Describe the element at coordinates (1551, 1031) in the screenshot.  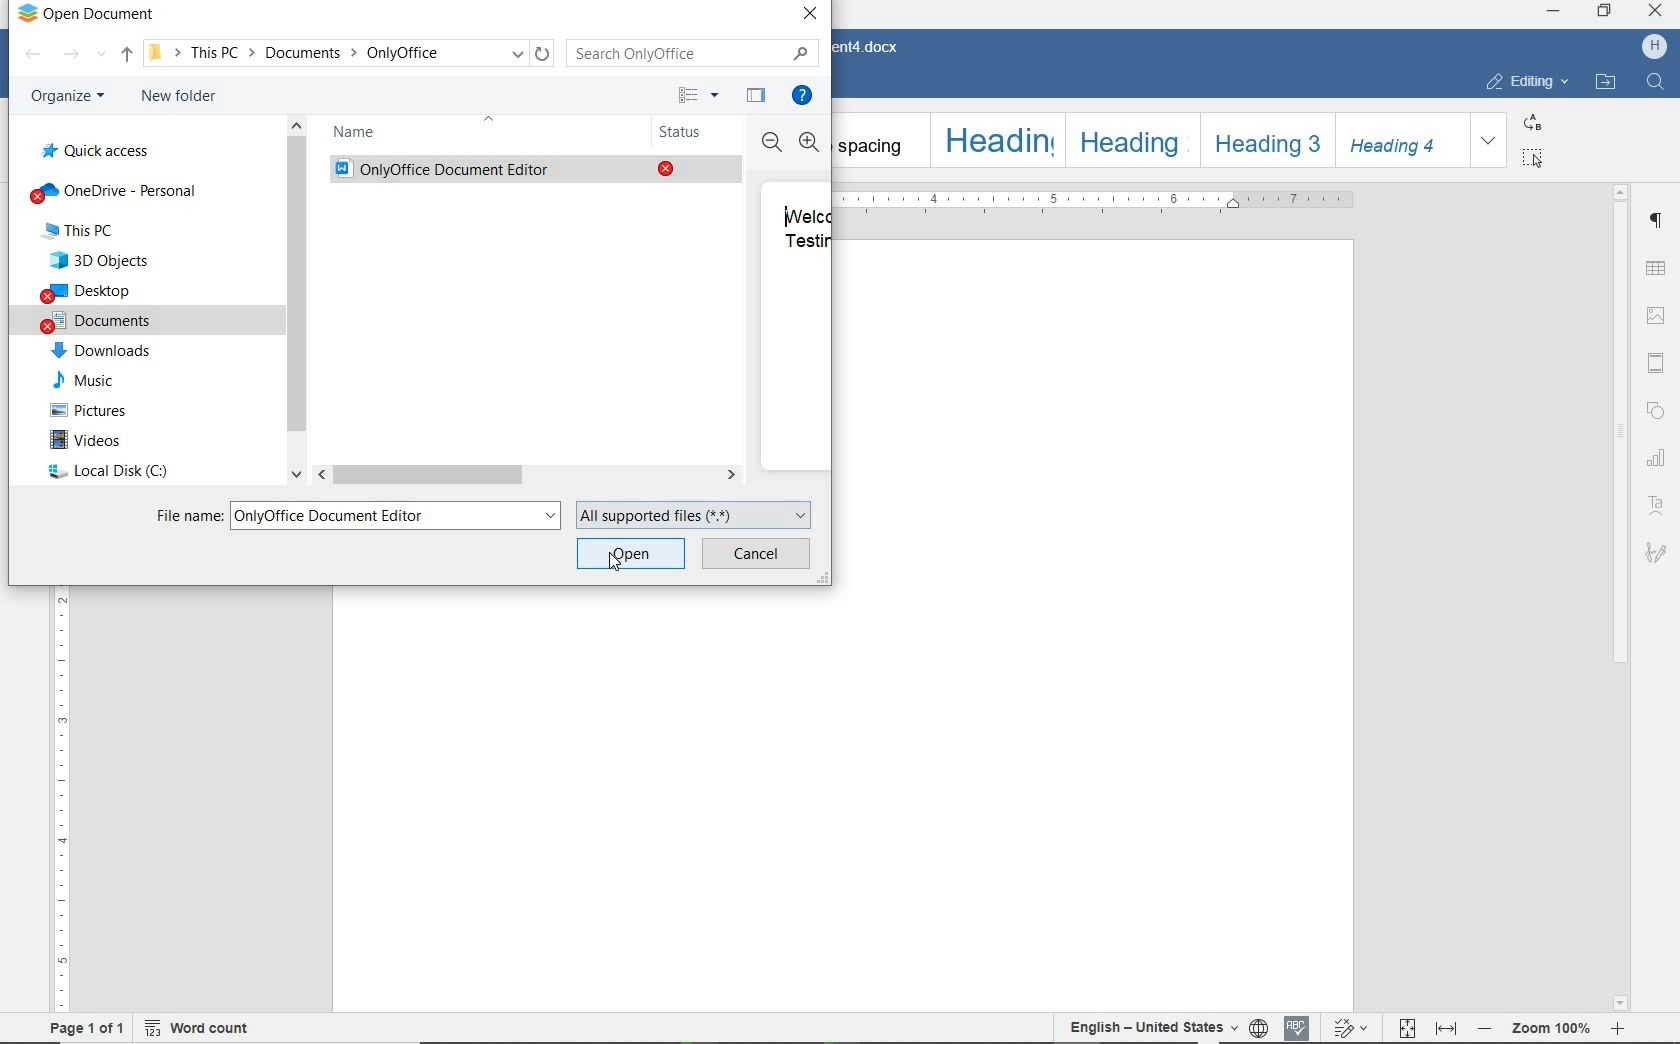
I see `- Zoom 100% +` at that location.